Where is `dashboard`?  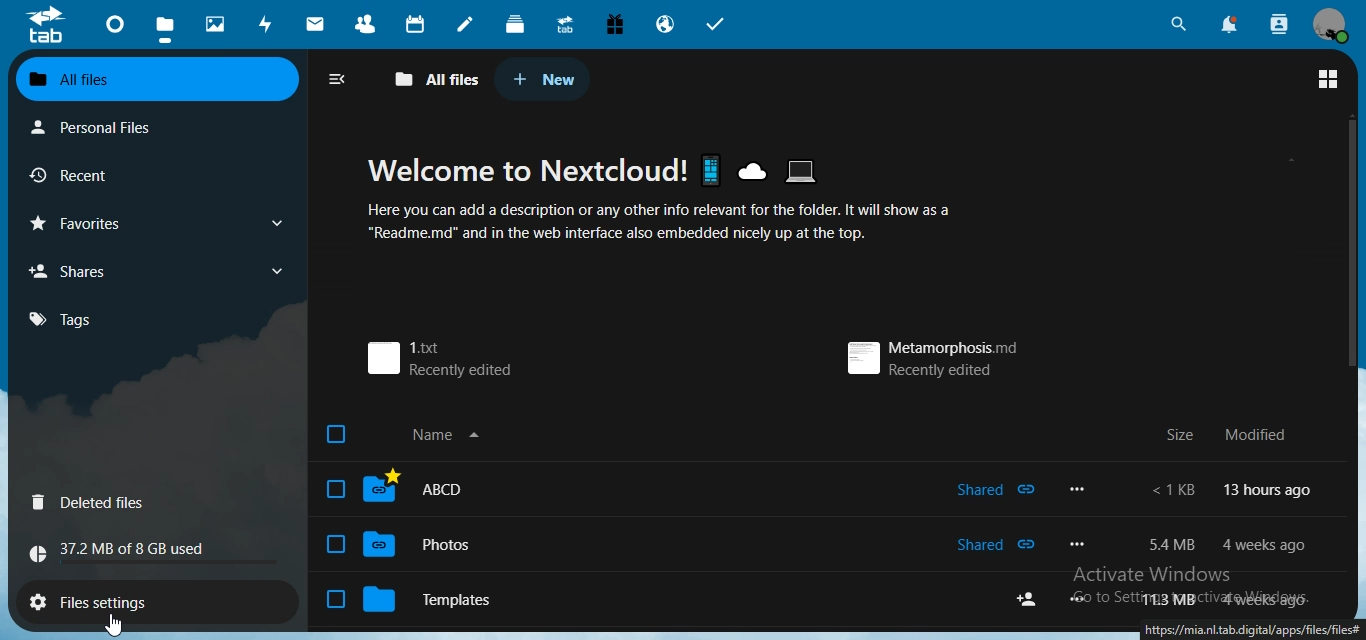 dashboard is located at coordinates (114, 29).